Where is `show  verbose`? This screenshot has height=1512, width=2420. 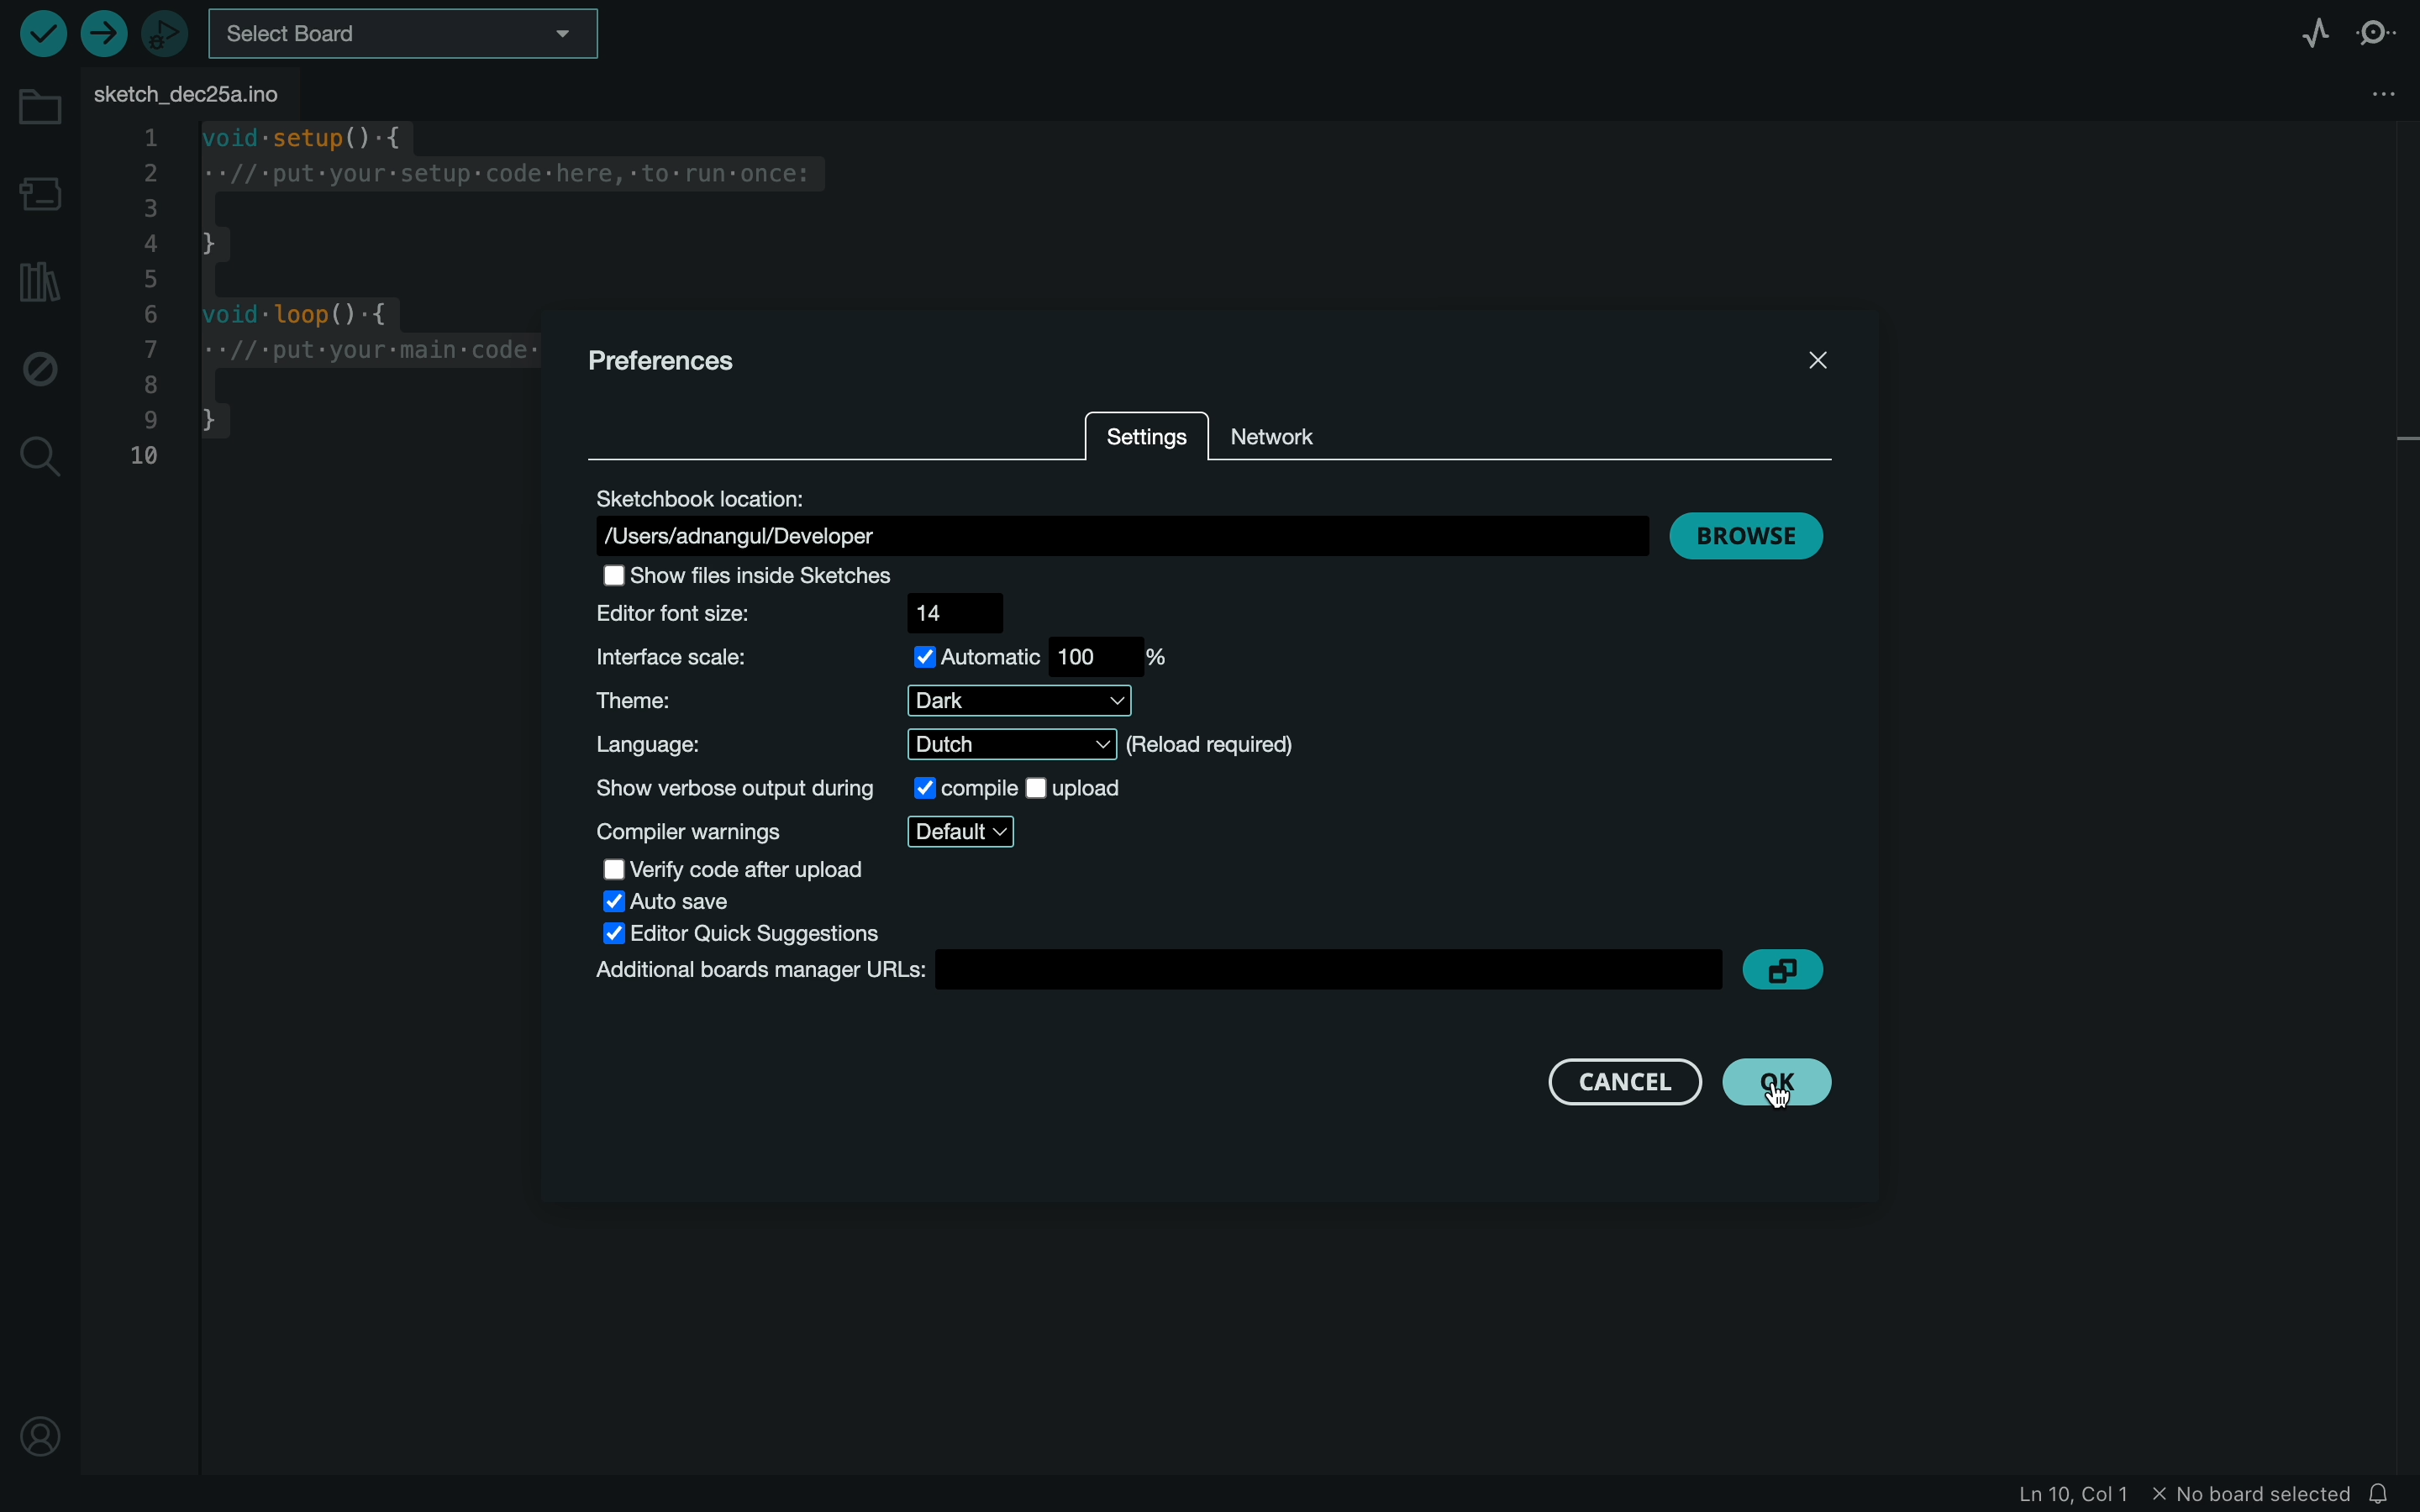
show  verbose is located at coordinates (855, 787).